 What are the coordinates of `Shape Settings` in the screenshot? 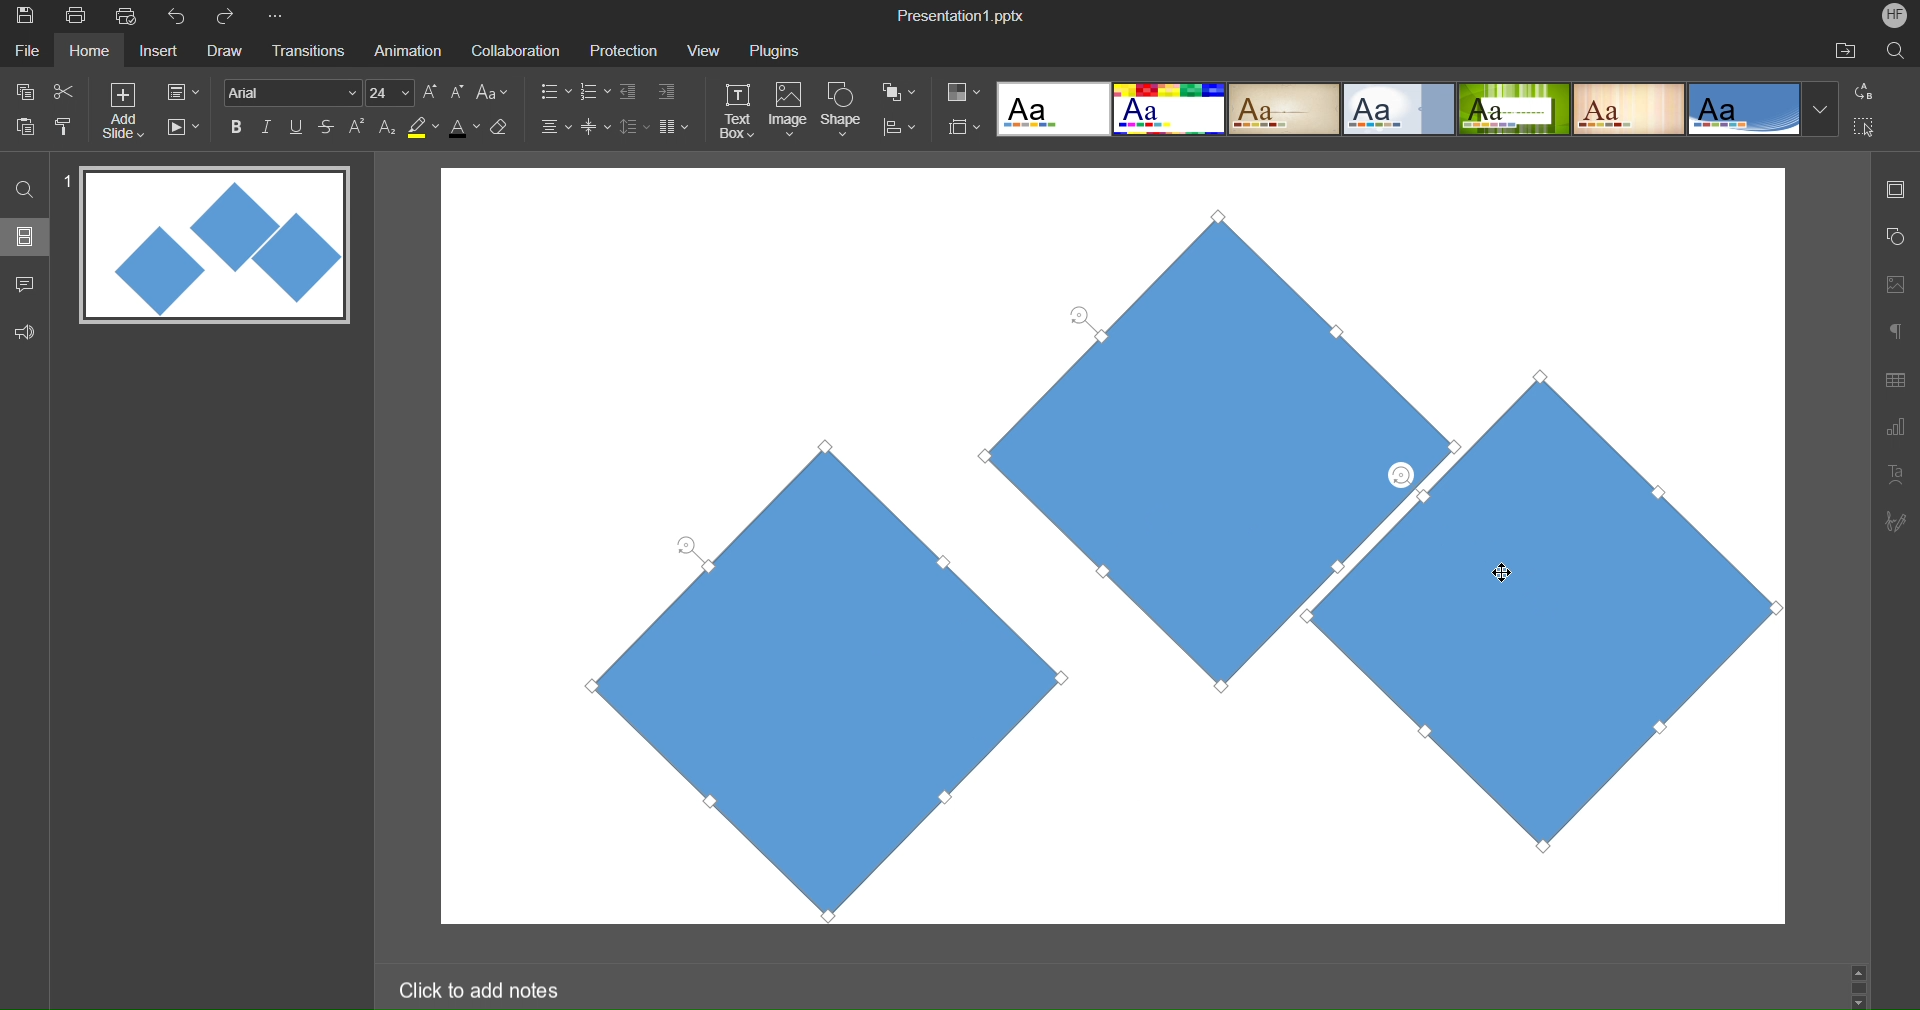 It's located at (1895, 238).